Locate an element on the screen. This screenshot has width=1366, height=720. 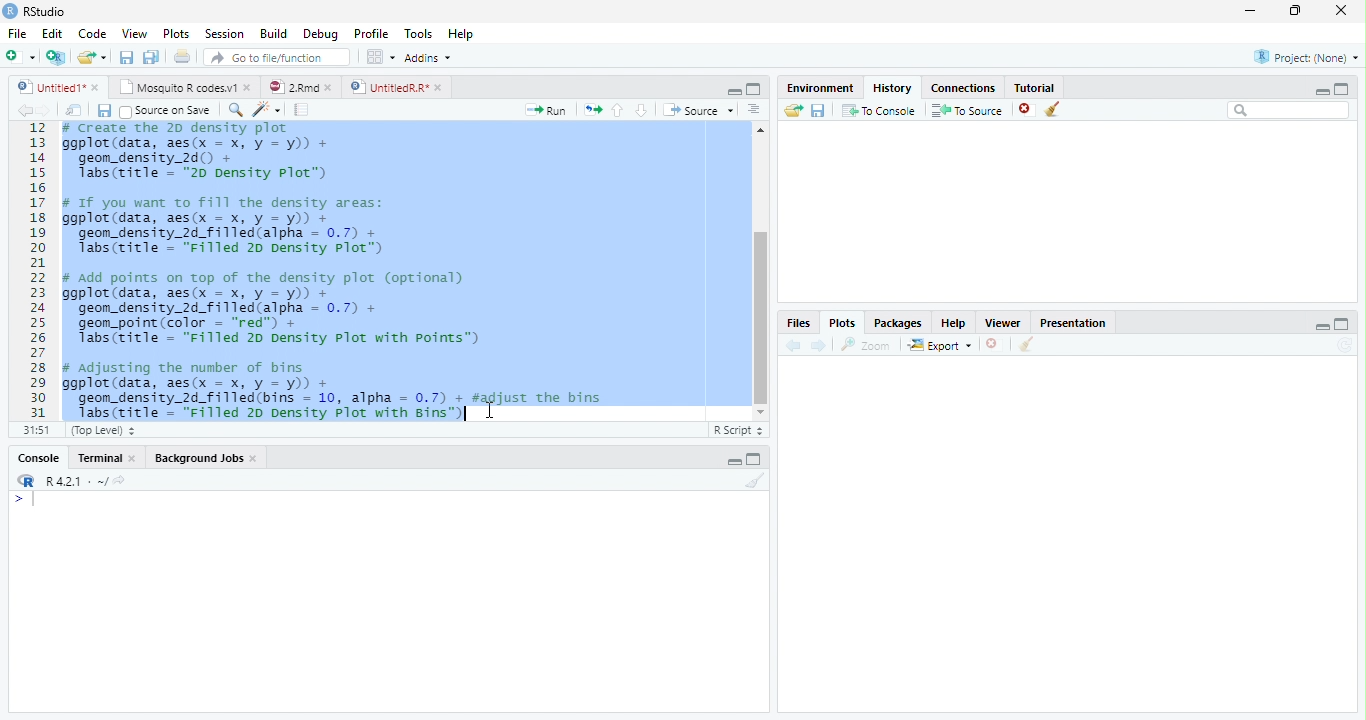
close is located at coordinates (256, 460).